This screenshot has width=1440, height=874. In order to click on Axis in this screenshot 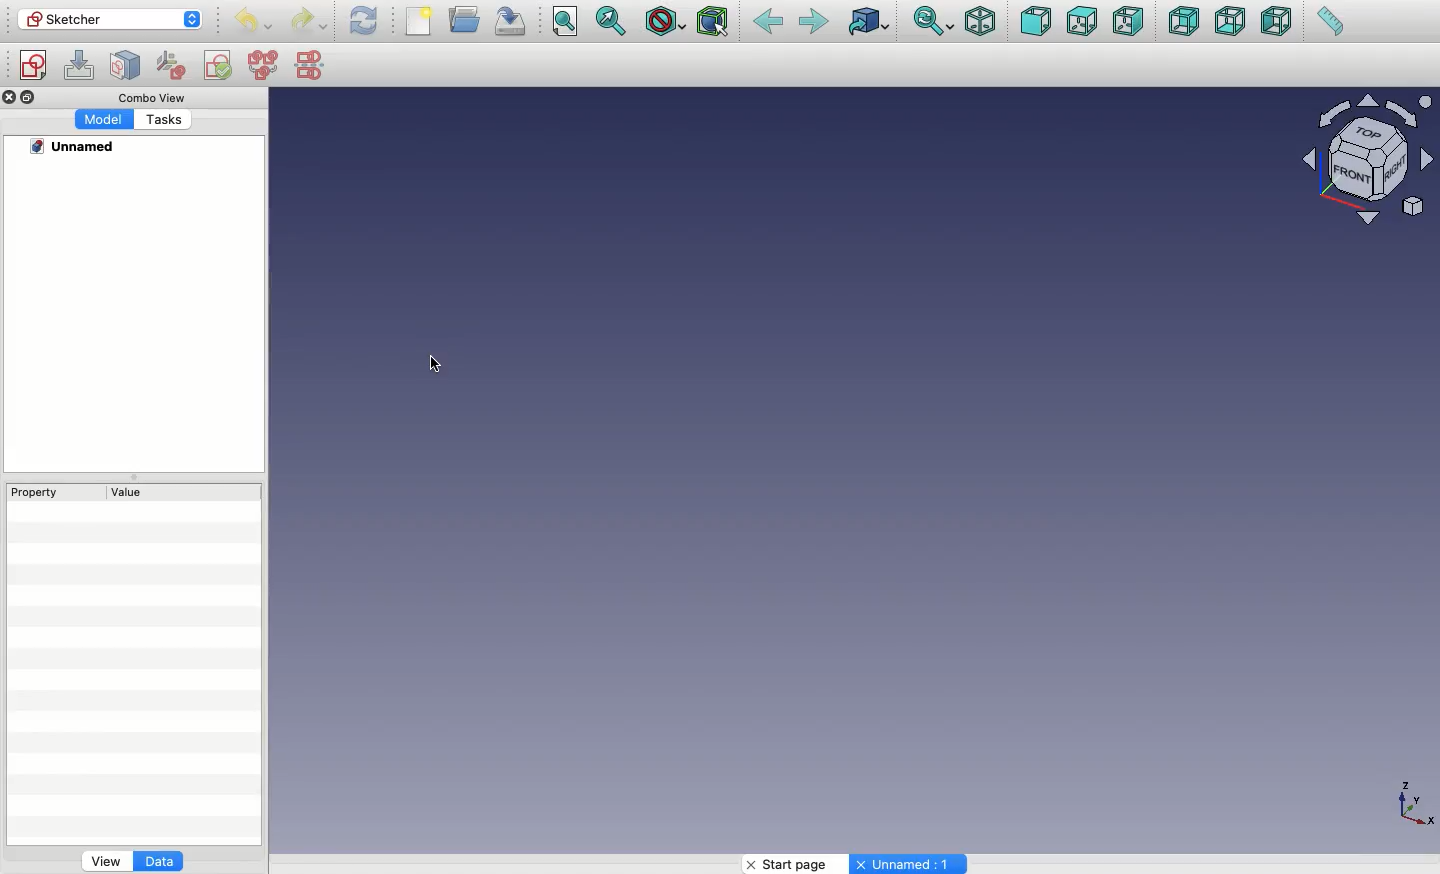, I will do `click(1415, 807)`.